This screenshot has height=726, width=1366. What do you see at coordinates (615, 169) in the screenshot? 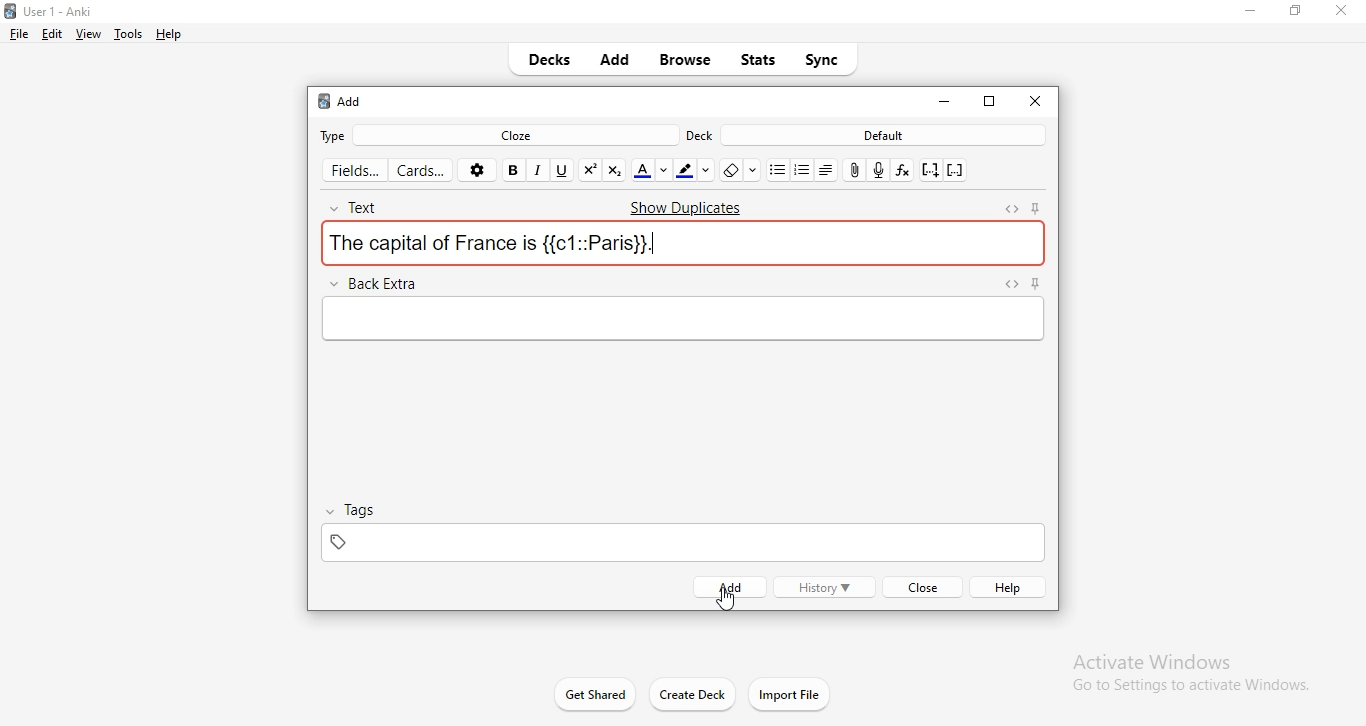
I see `sucscript` at bounding box center [615, 169].